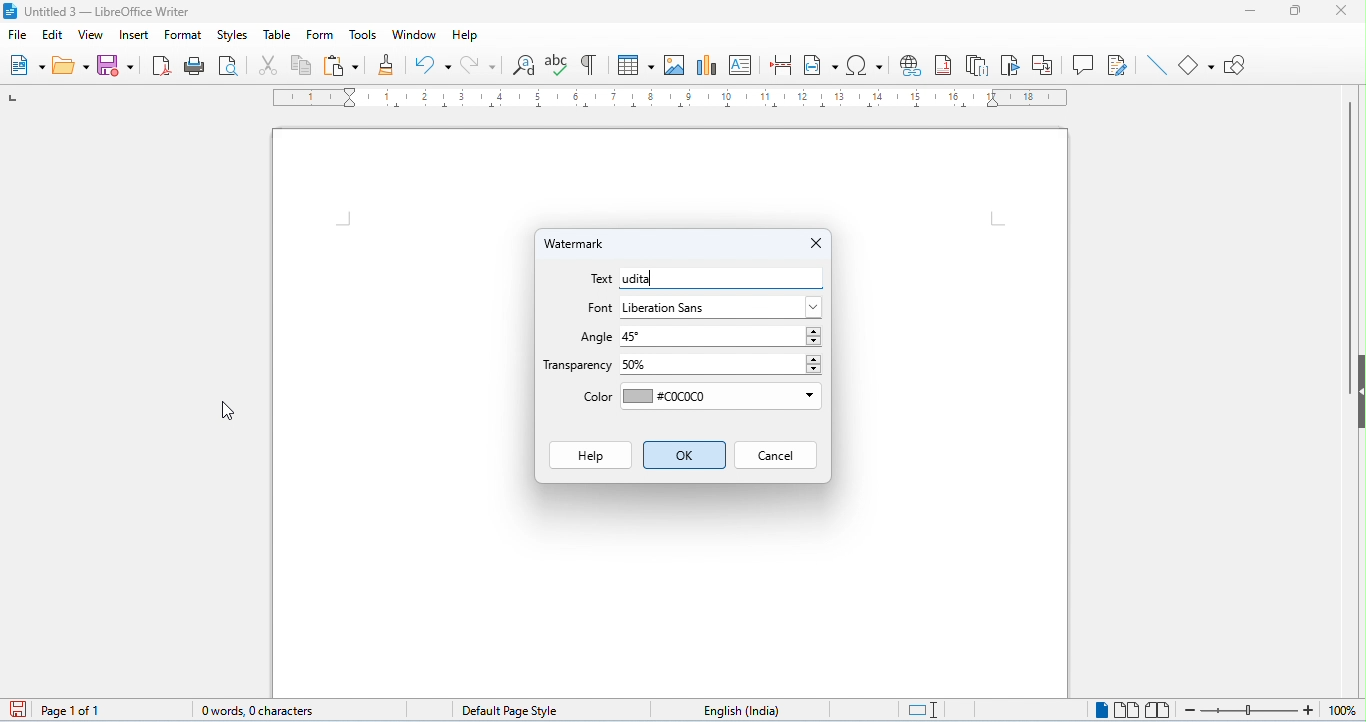  What do you see at coordinates (1251, 12) in the screenshot?
I see `minimize` at bounding box center [1251, 12].